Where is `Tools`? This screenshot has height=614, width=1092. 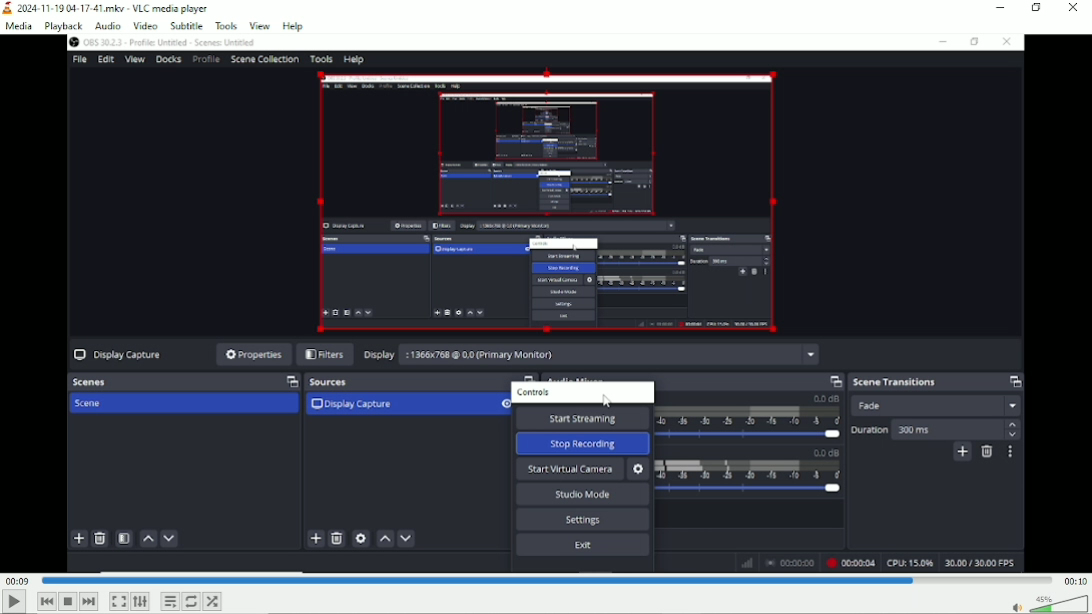 Tools is located at coordinates (226, 26).